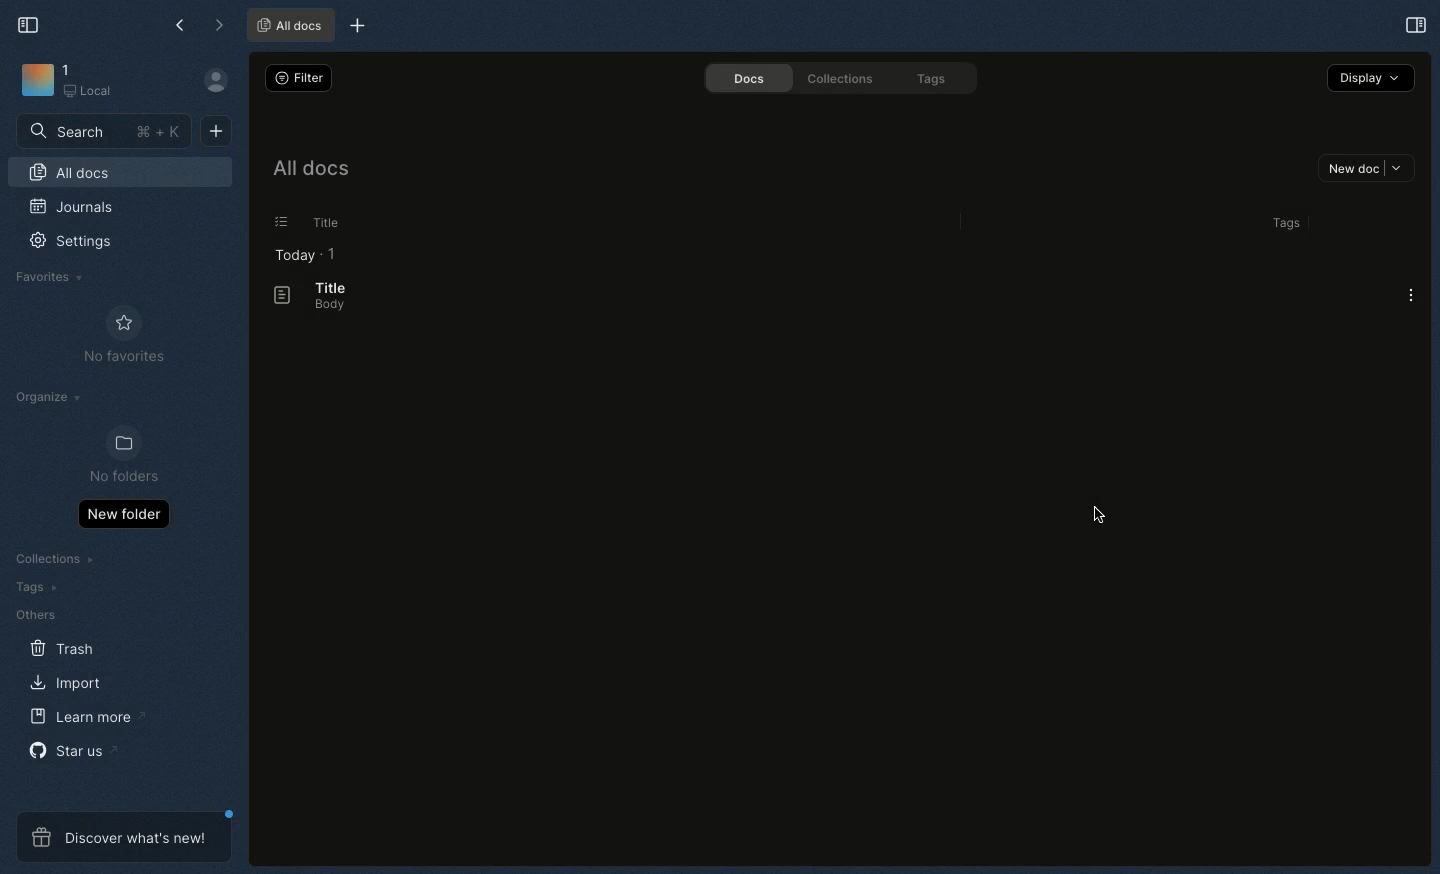 The height and width of the screenshot is (874, 1440). Describe the element at coordinates (332, 253) in the screenshot. I see `1 item` at that location.